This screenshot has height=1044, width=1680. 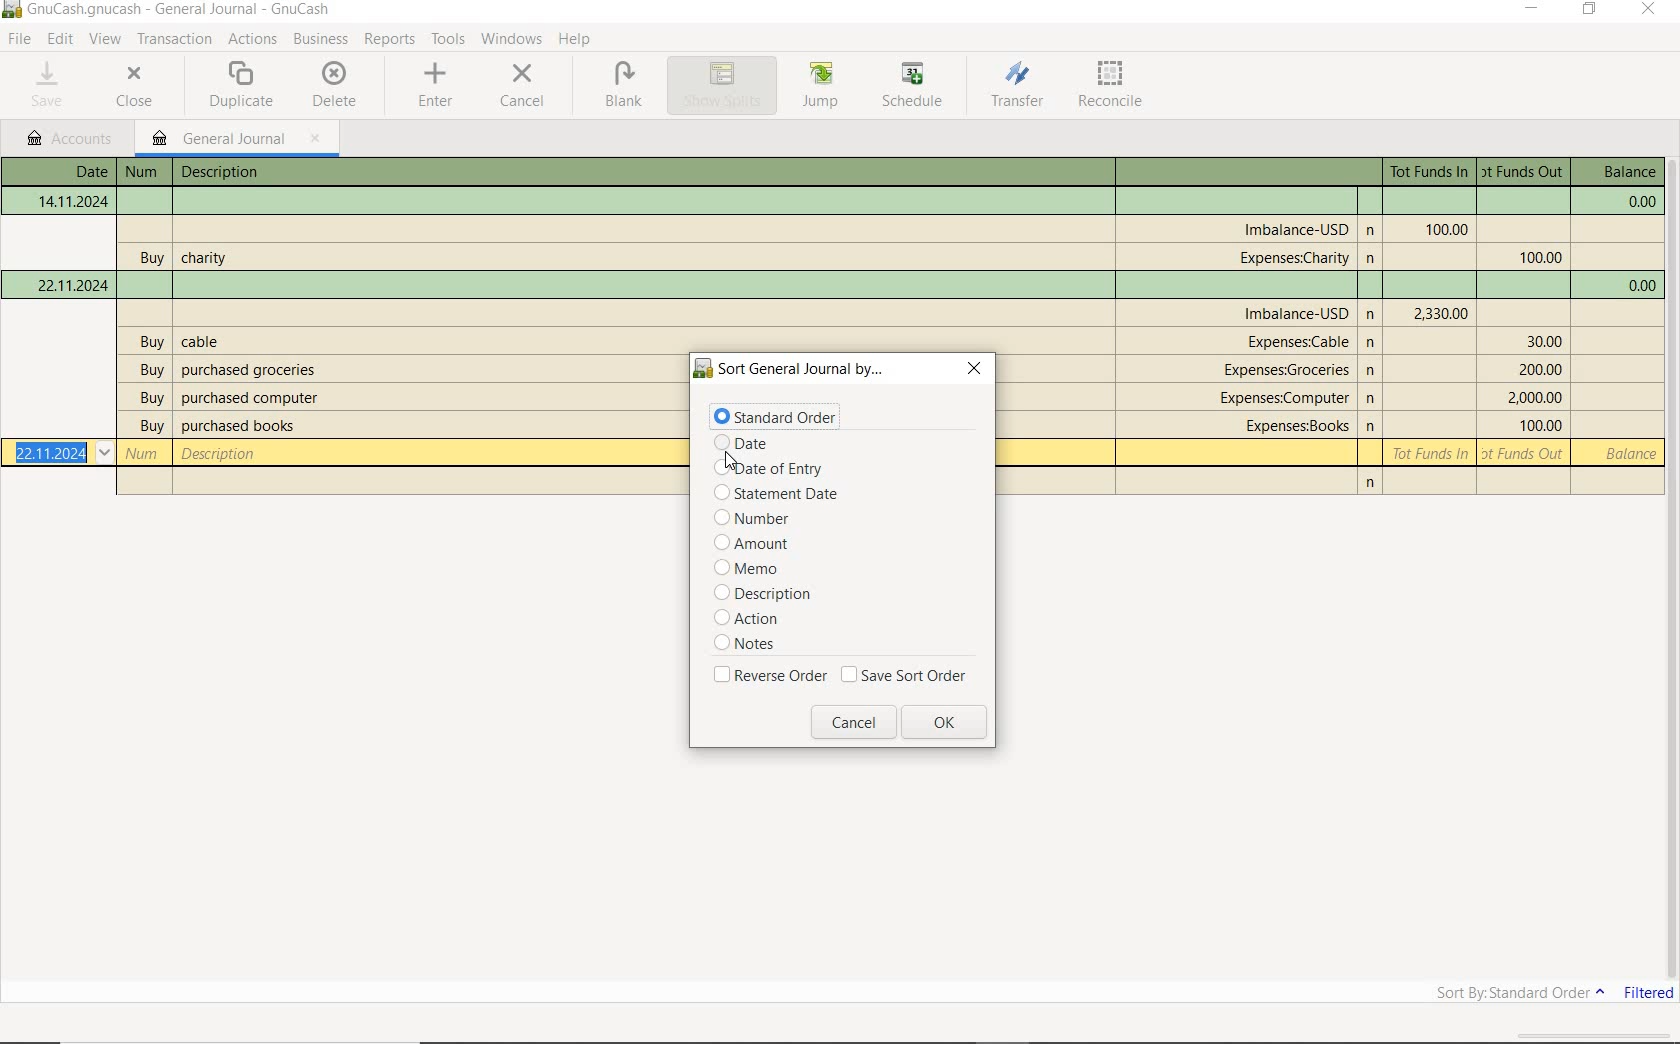 What do you see at coordinates (1670, 567) in the screenshot?
I see `SCROLLBAR` at bounding box center [1670, 567].